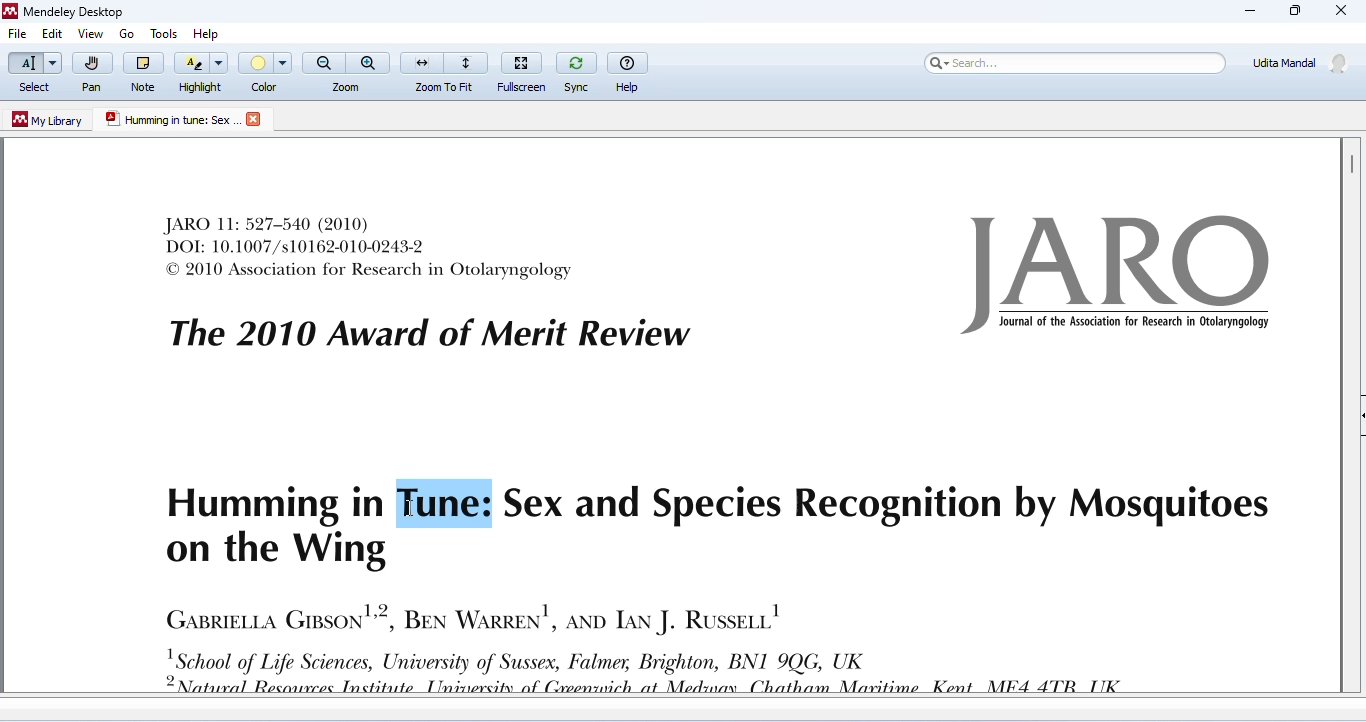  Describe the element at coordinates (49, 120) in the screenshot. I see `my library` at that location.